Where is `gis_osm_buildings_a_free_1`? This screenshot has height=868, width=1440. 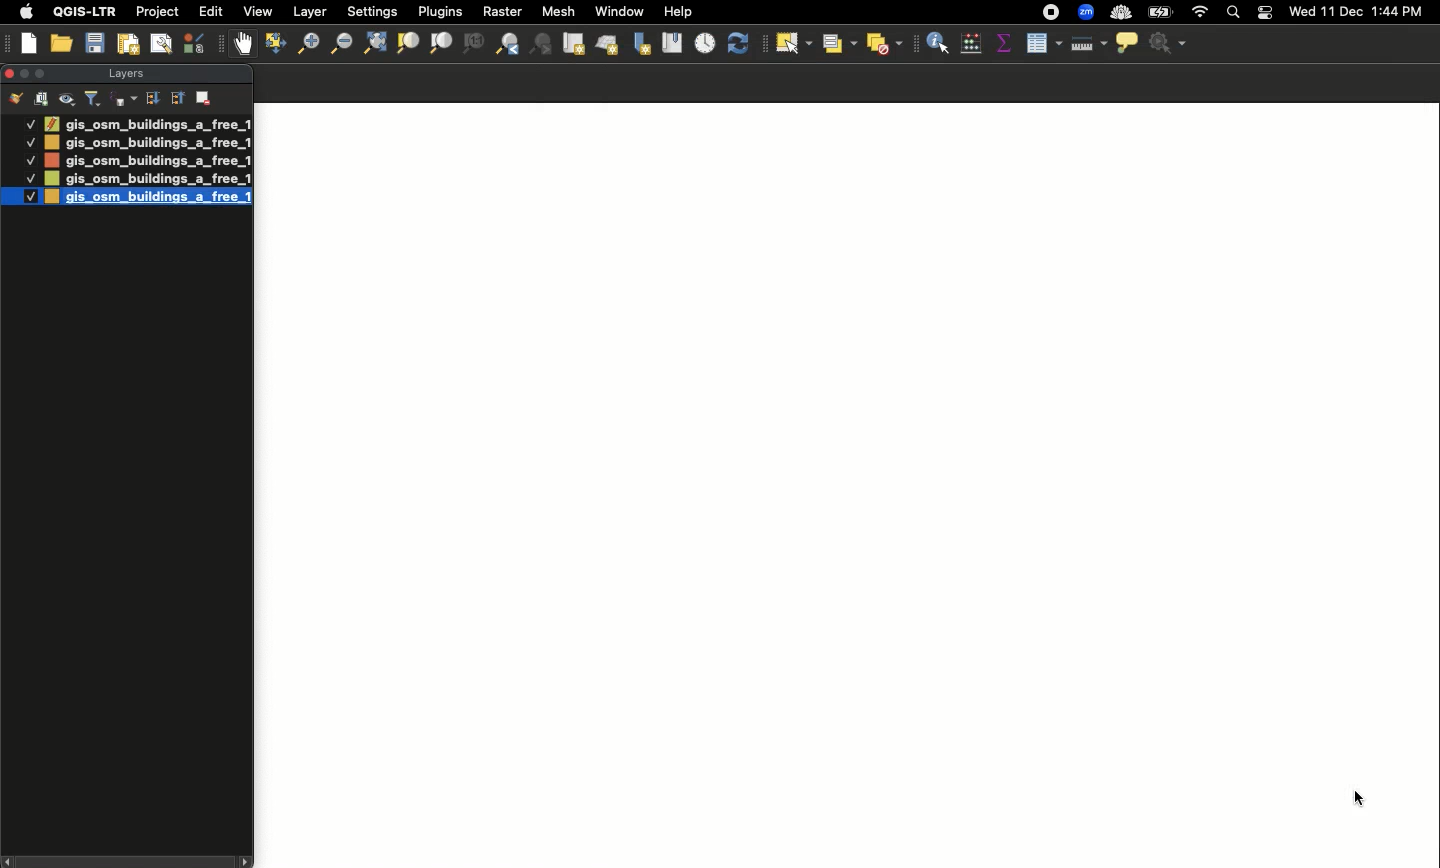 gis_osm_buildings_a_free_1 is located at coordinates (147, 160).